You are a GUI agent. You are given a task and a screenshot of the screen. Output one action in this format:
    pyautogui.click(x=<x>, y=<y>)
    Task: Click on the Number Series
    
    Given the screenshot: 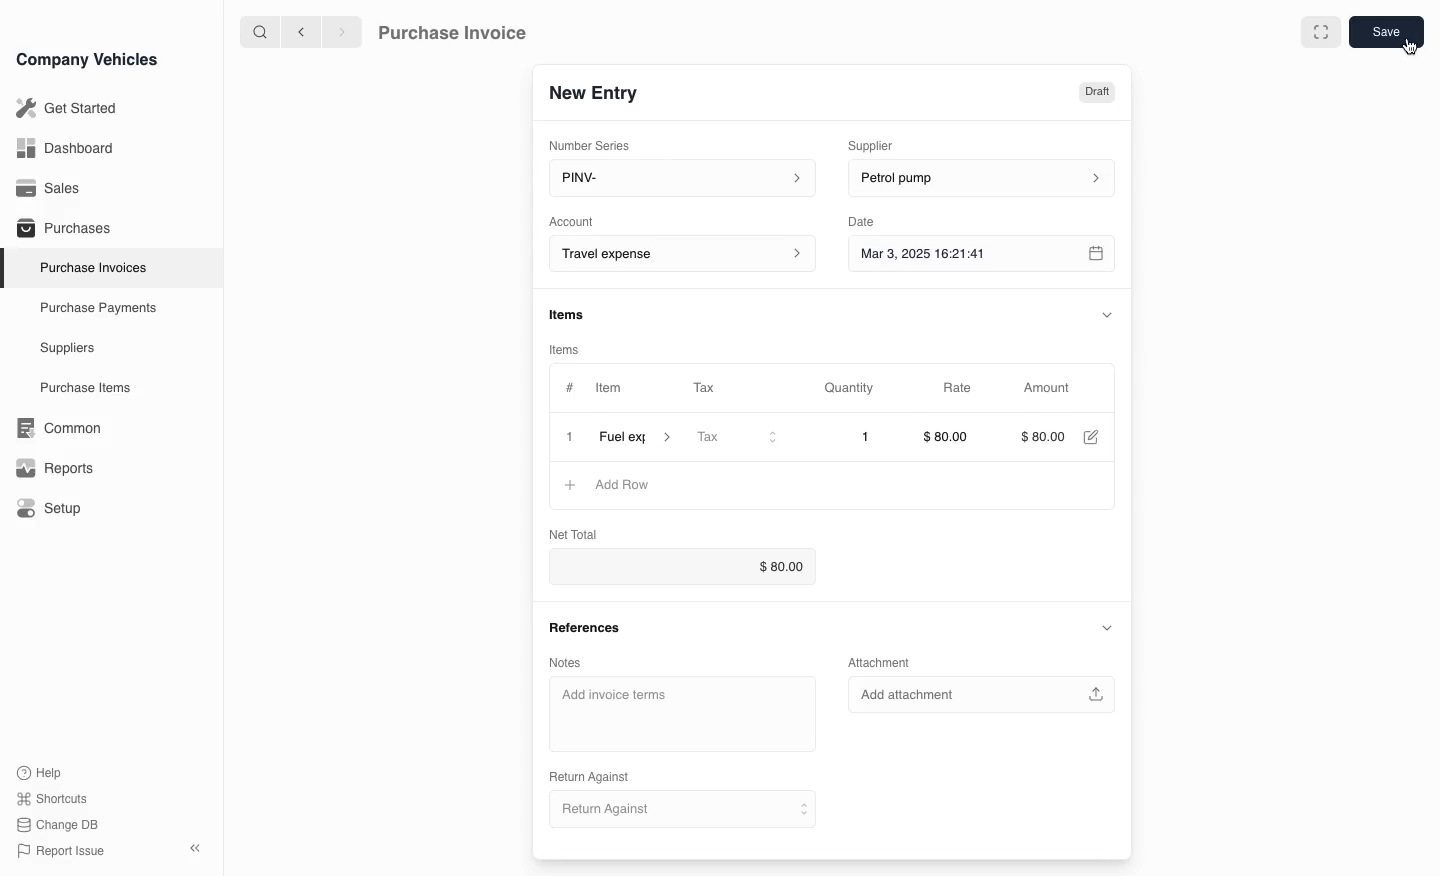 What is the action you would take?
    pyautogui.click(x=596, y=143)
    